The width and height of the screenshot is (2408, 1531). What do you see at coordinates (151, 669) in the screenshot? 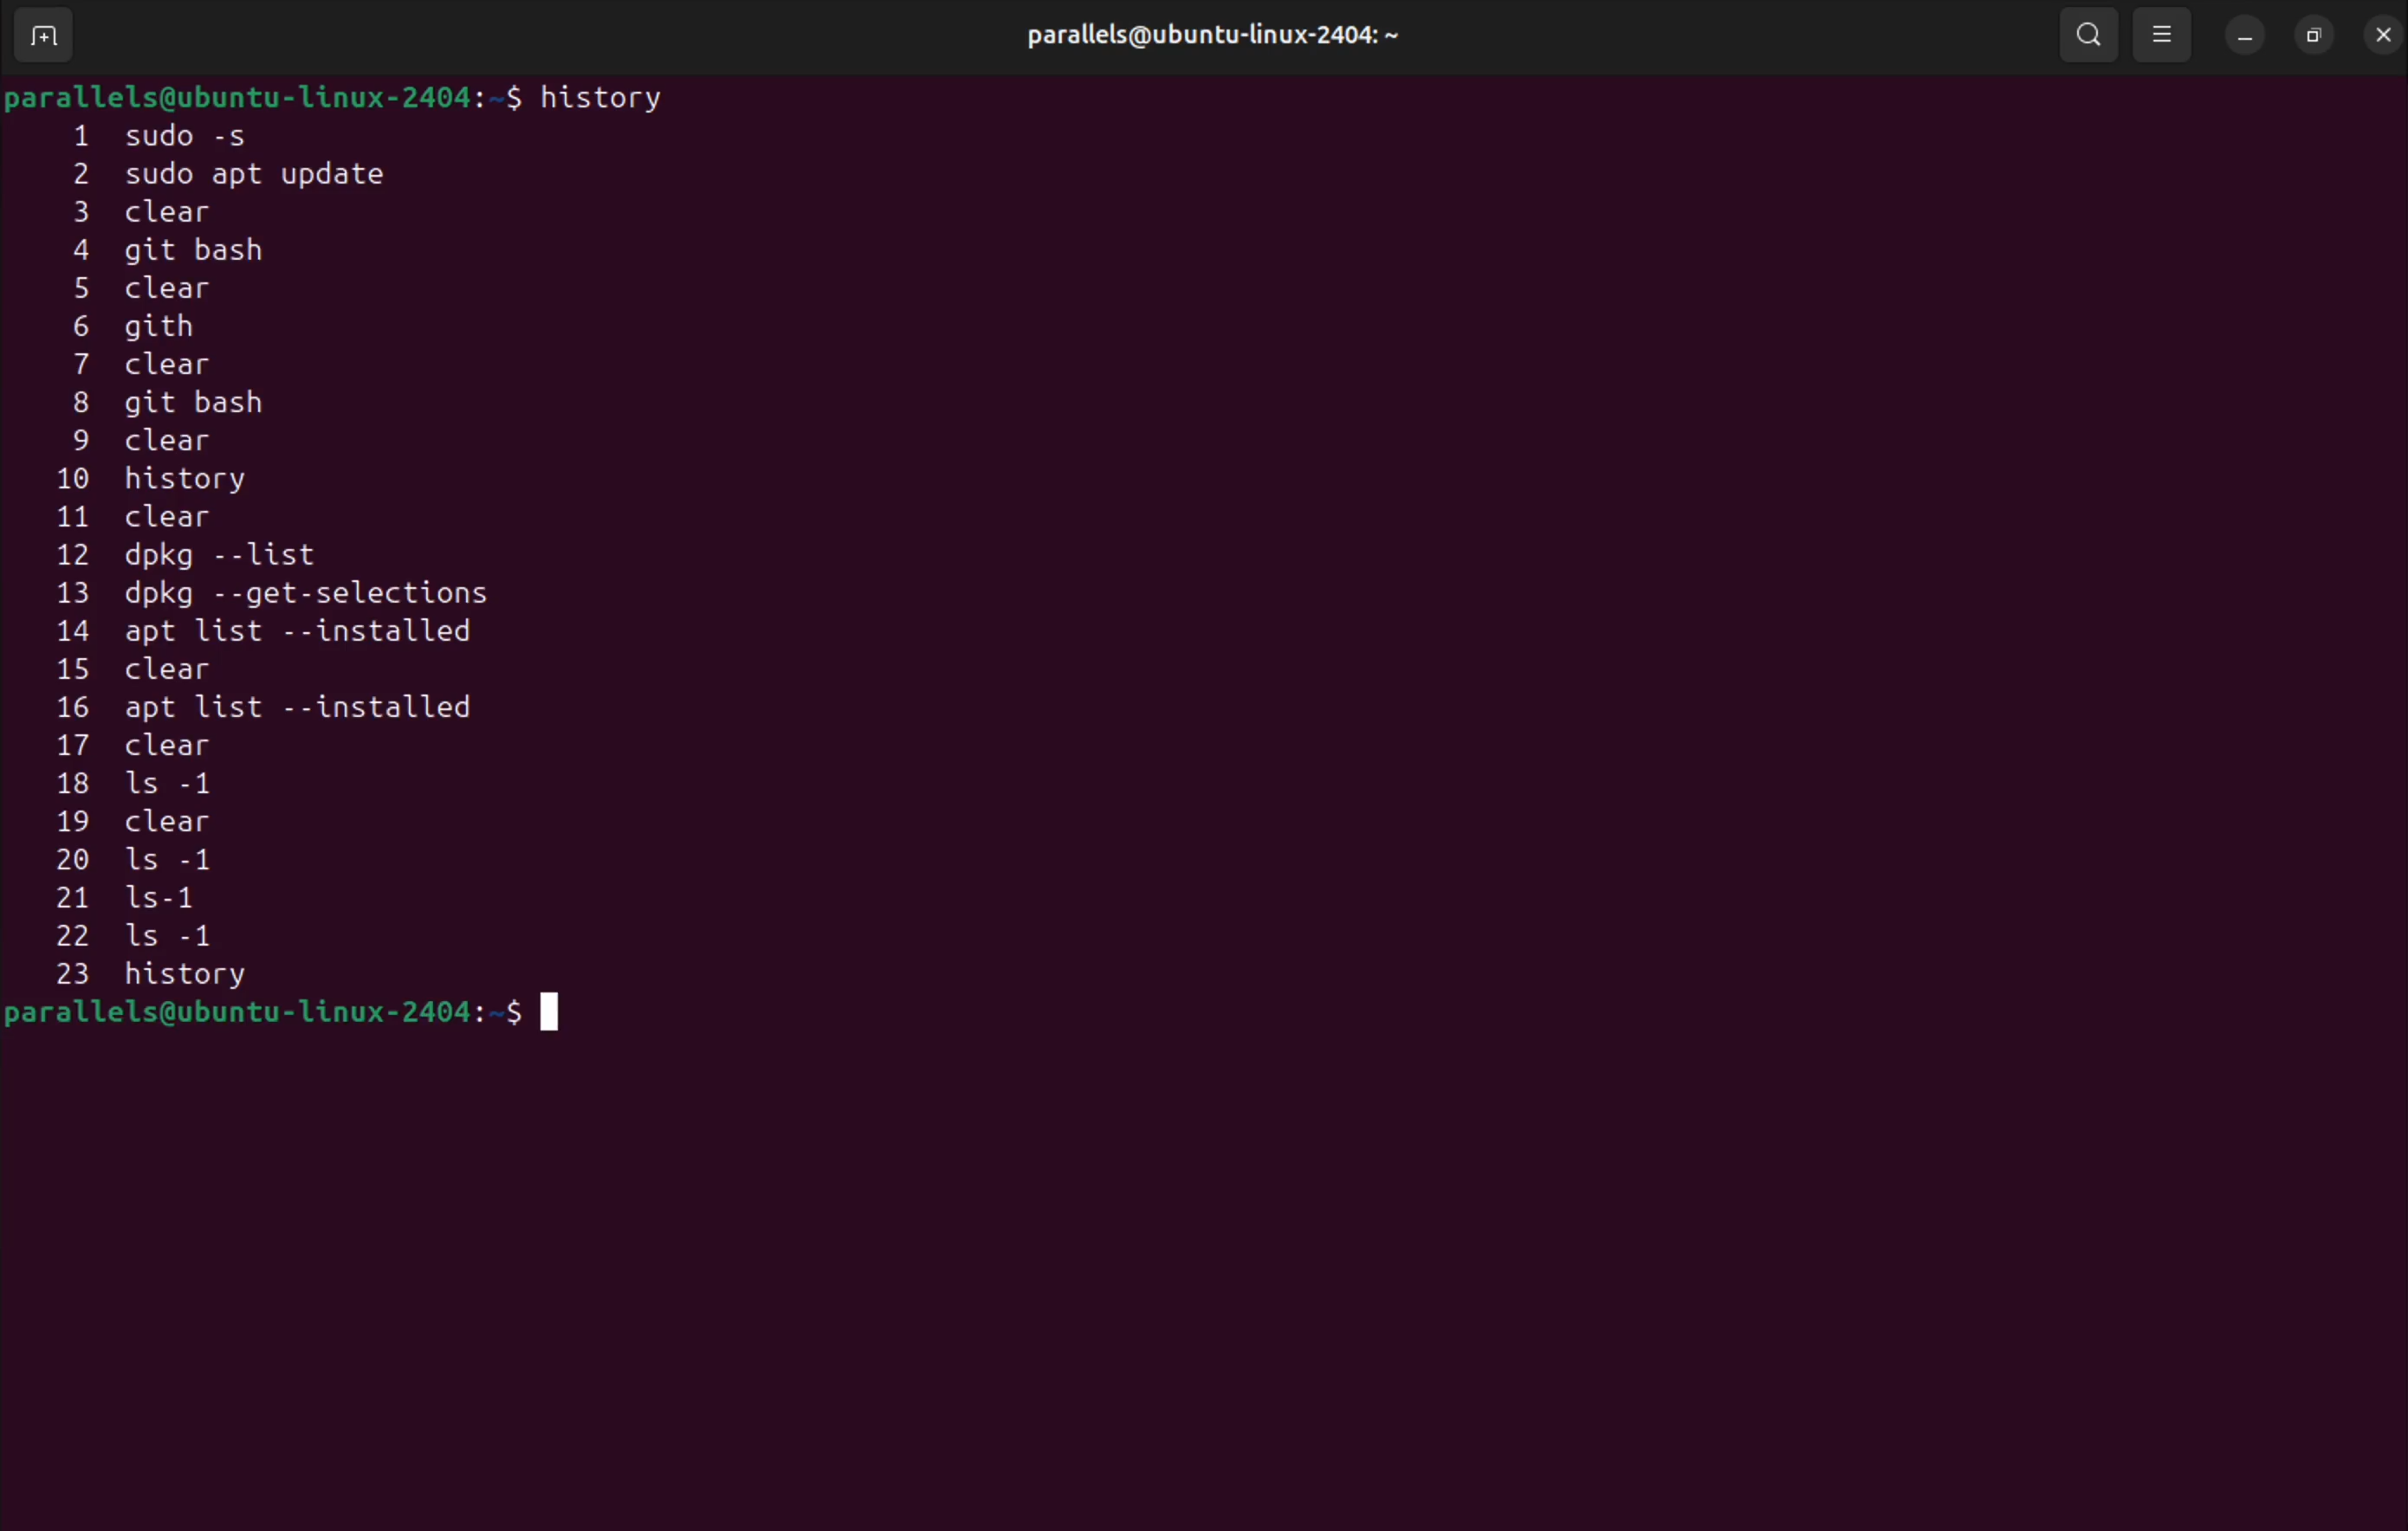
I see `15 clear` at bounding box center [151, 669].